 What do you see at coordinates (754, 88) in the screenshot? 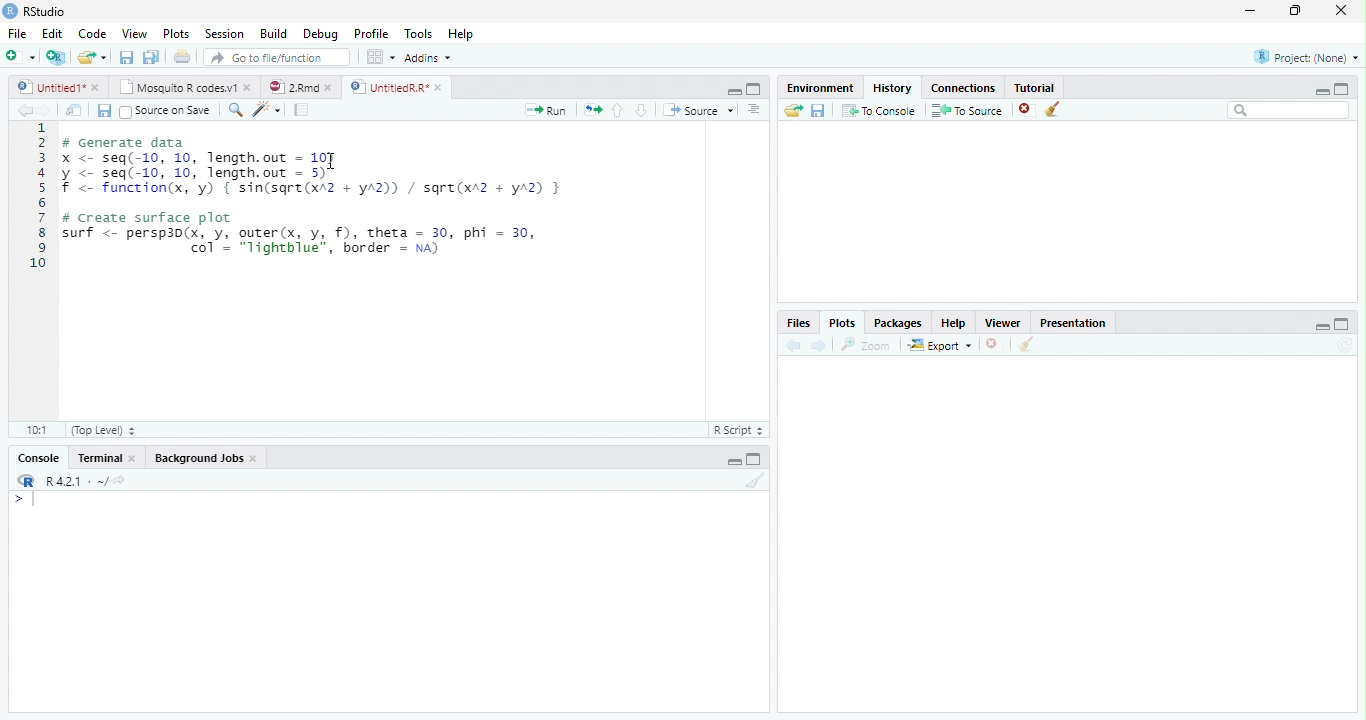
I see `Maximixe` at bounding box center [754, 88].